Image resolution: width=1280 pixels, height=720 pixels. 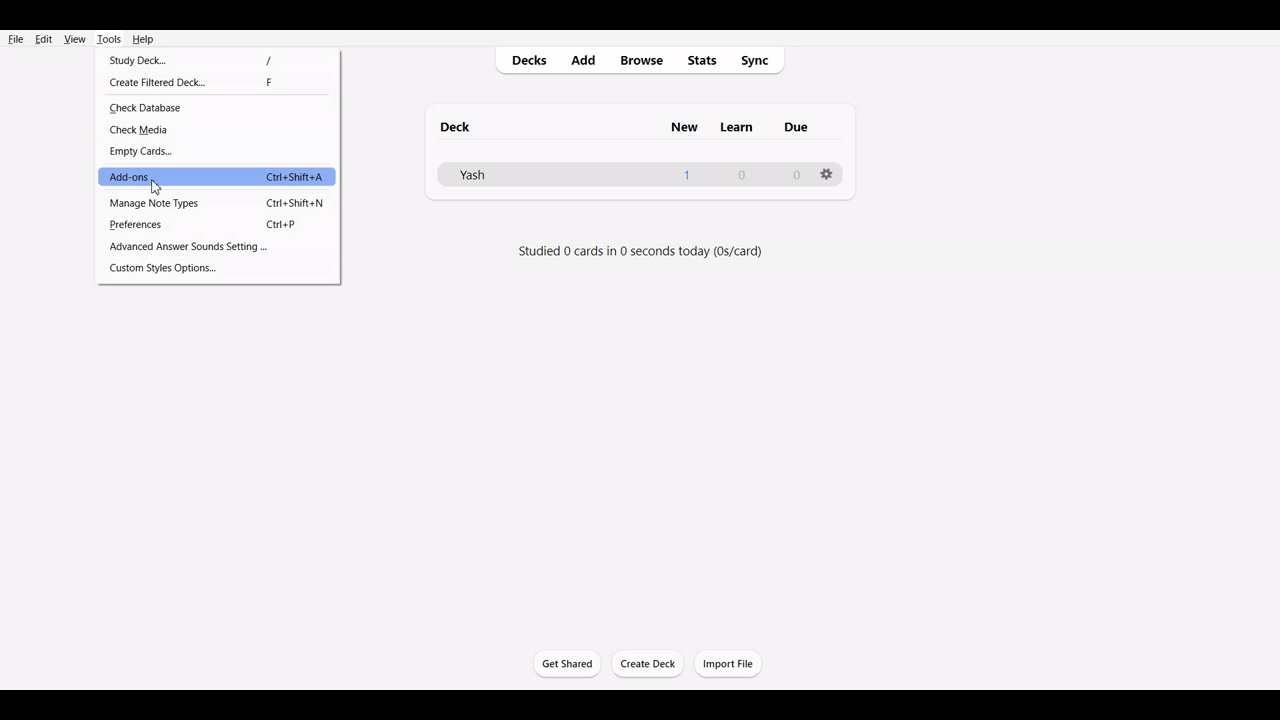 I want to click on Check Database, so click(x=217, y=106).